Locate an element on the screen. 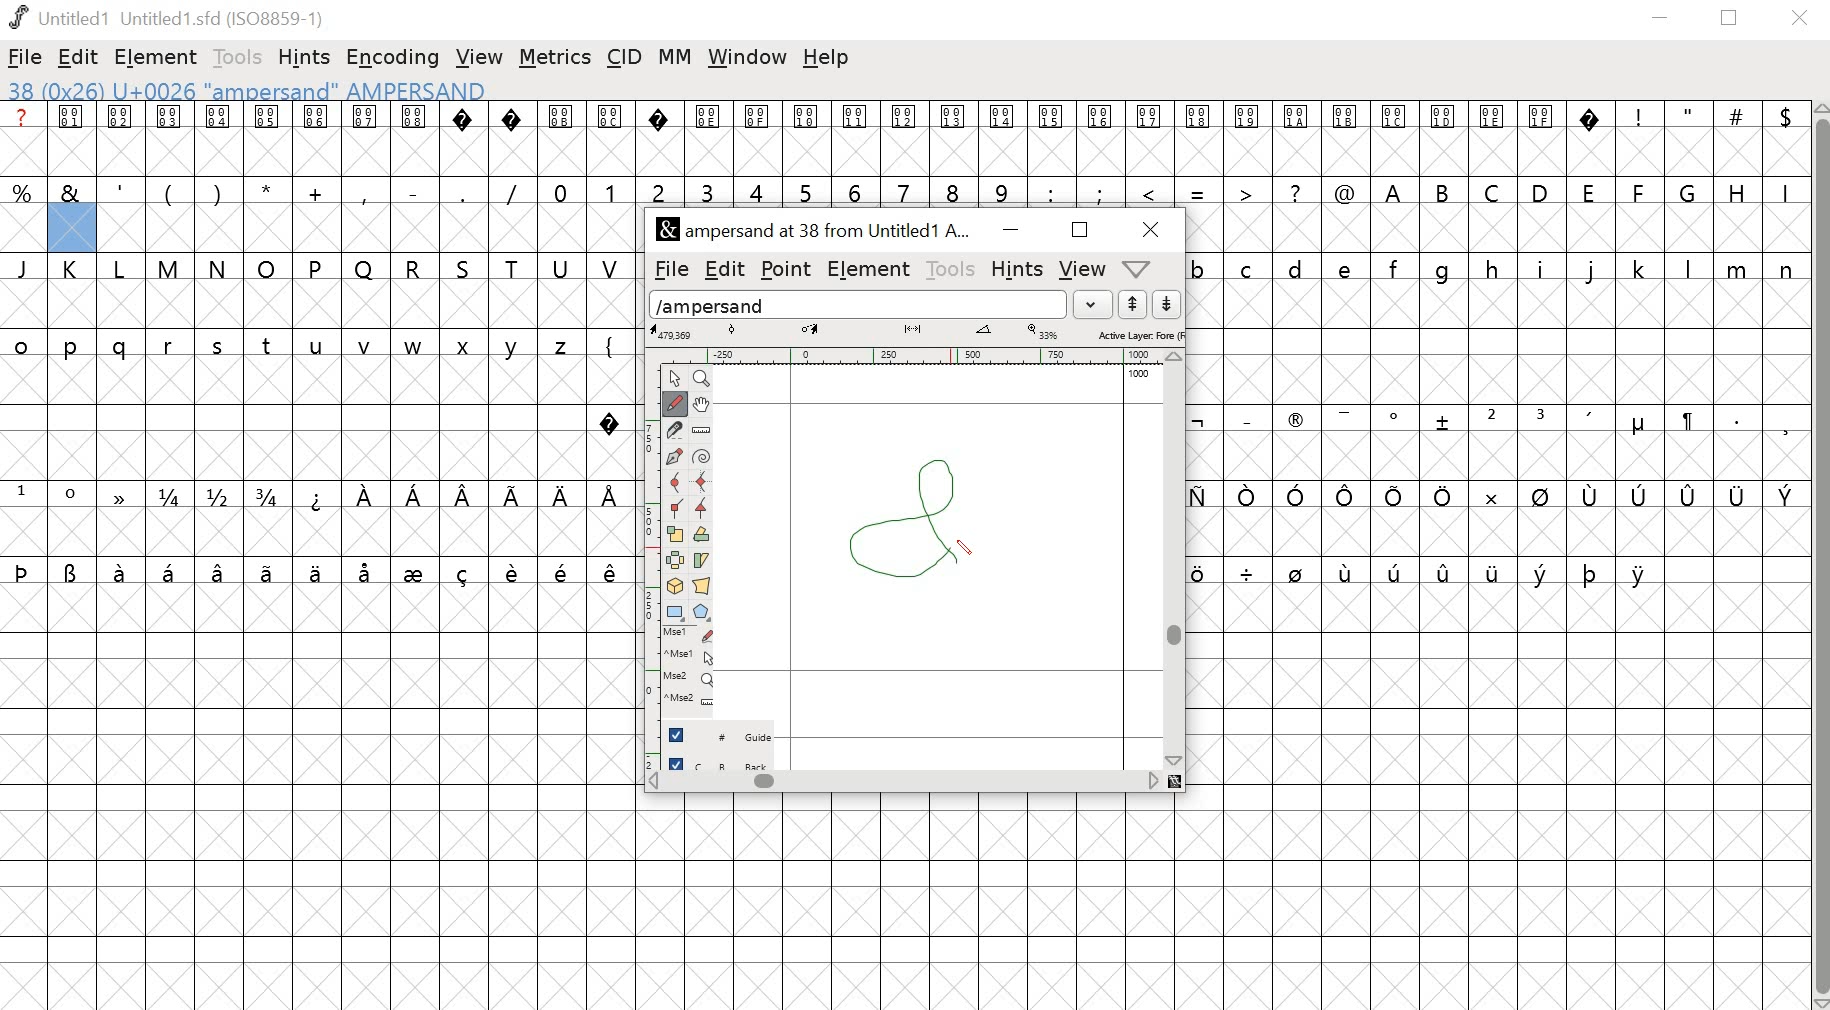  Untitled 1 Untitled1.shd (ISO8859-1) is located at coordinates (165, 16).